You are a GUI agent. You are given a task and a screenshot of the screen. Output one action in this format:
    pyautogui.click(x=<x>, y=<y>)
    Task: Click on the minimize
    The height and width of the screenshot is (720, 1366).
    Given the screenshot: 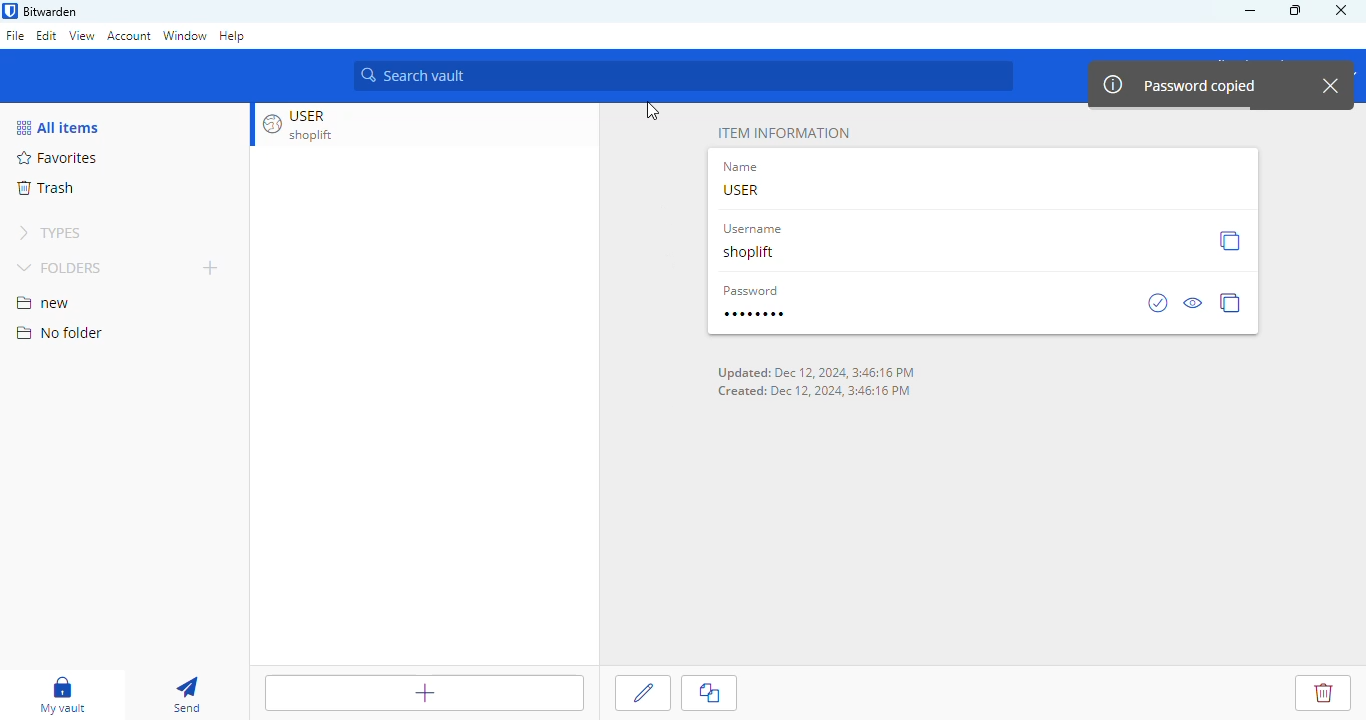 What is the action you would take?
    pyautogui.click(x=1248, y=11)
    